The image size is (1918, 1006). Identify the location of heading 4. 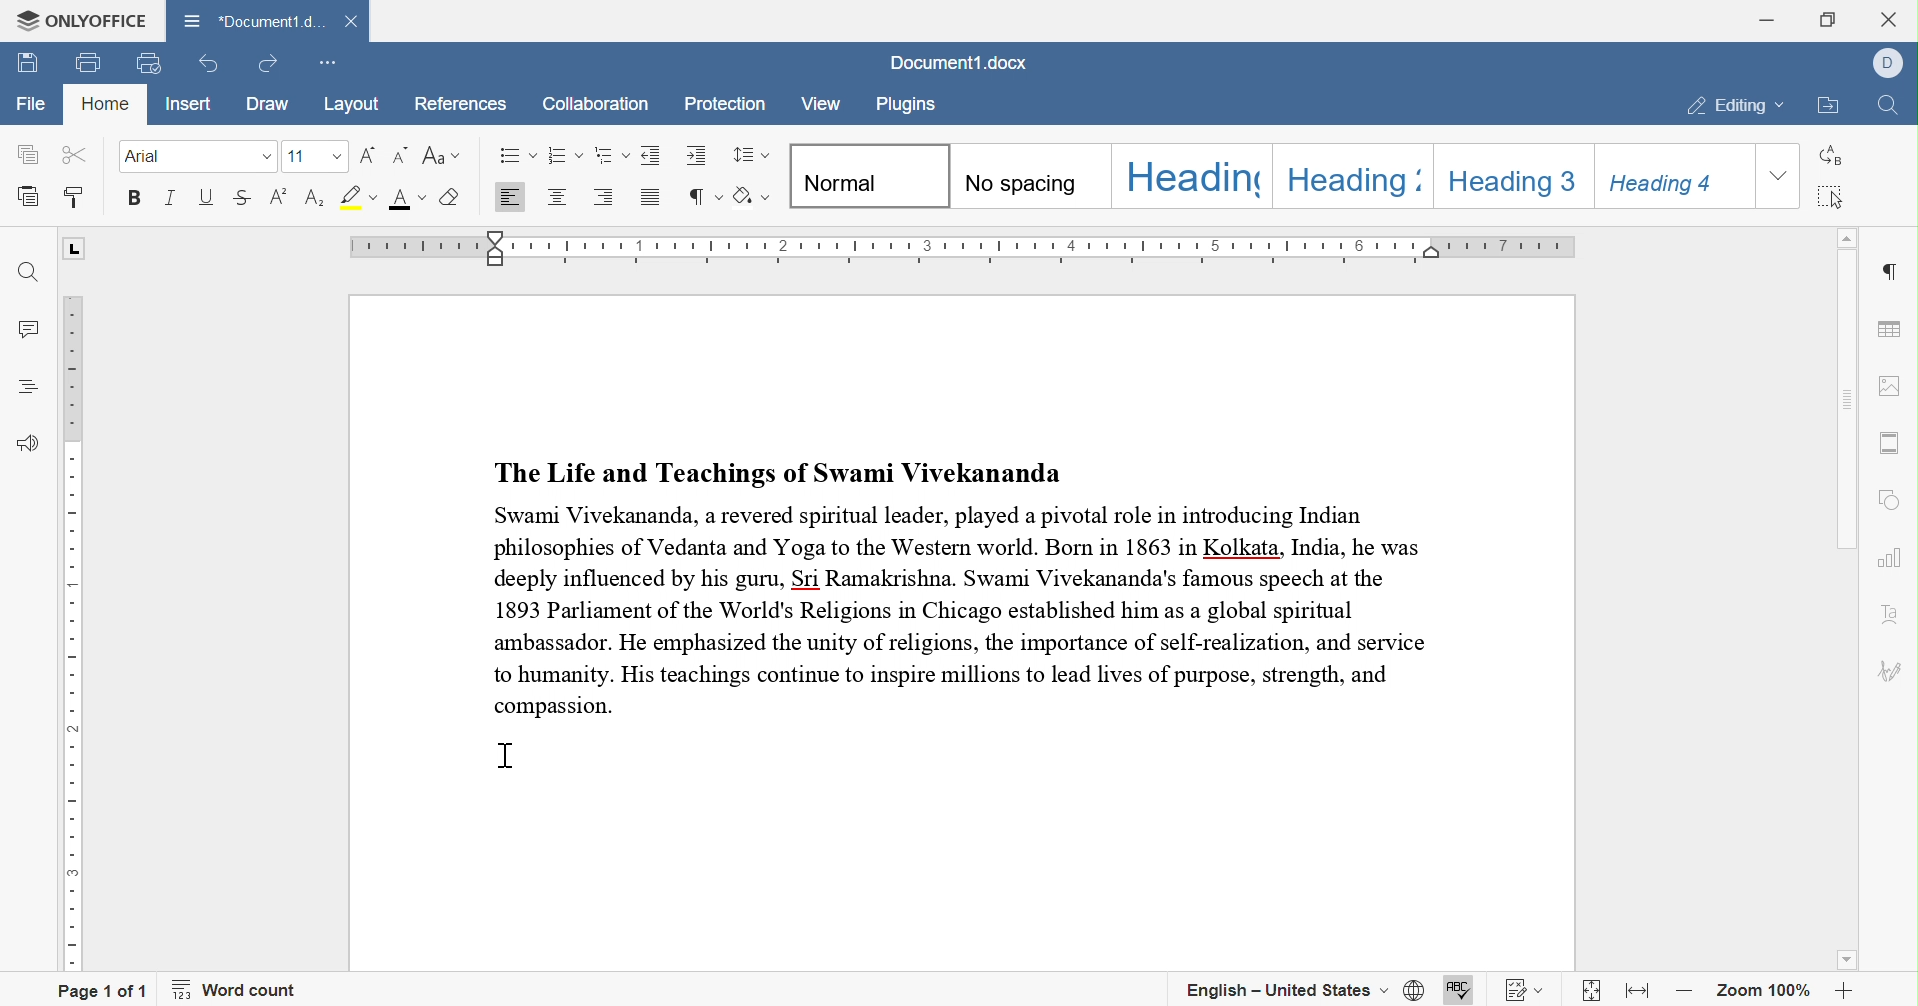
(1673, 177).